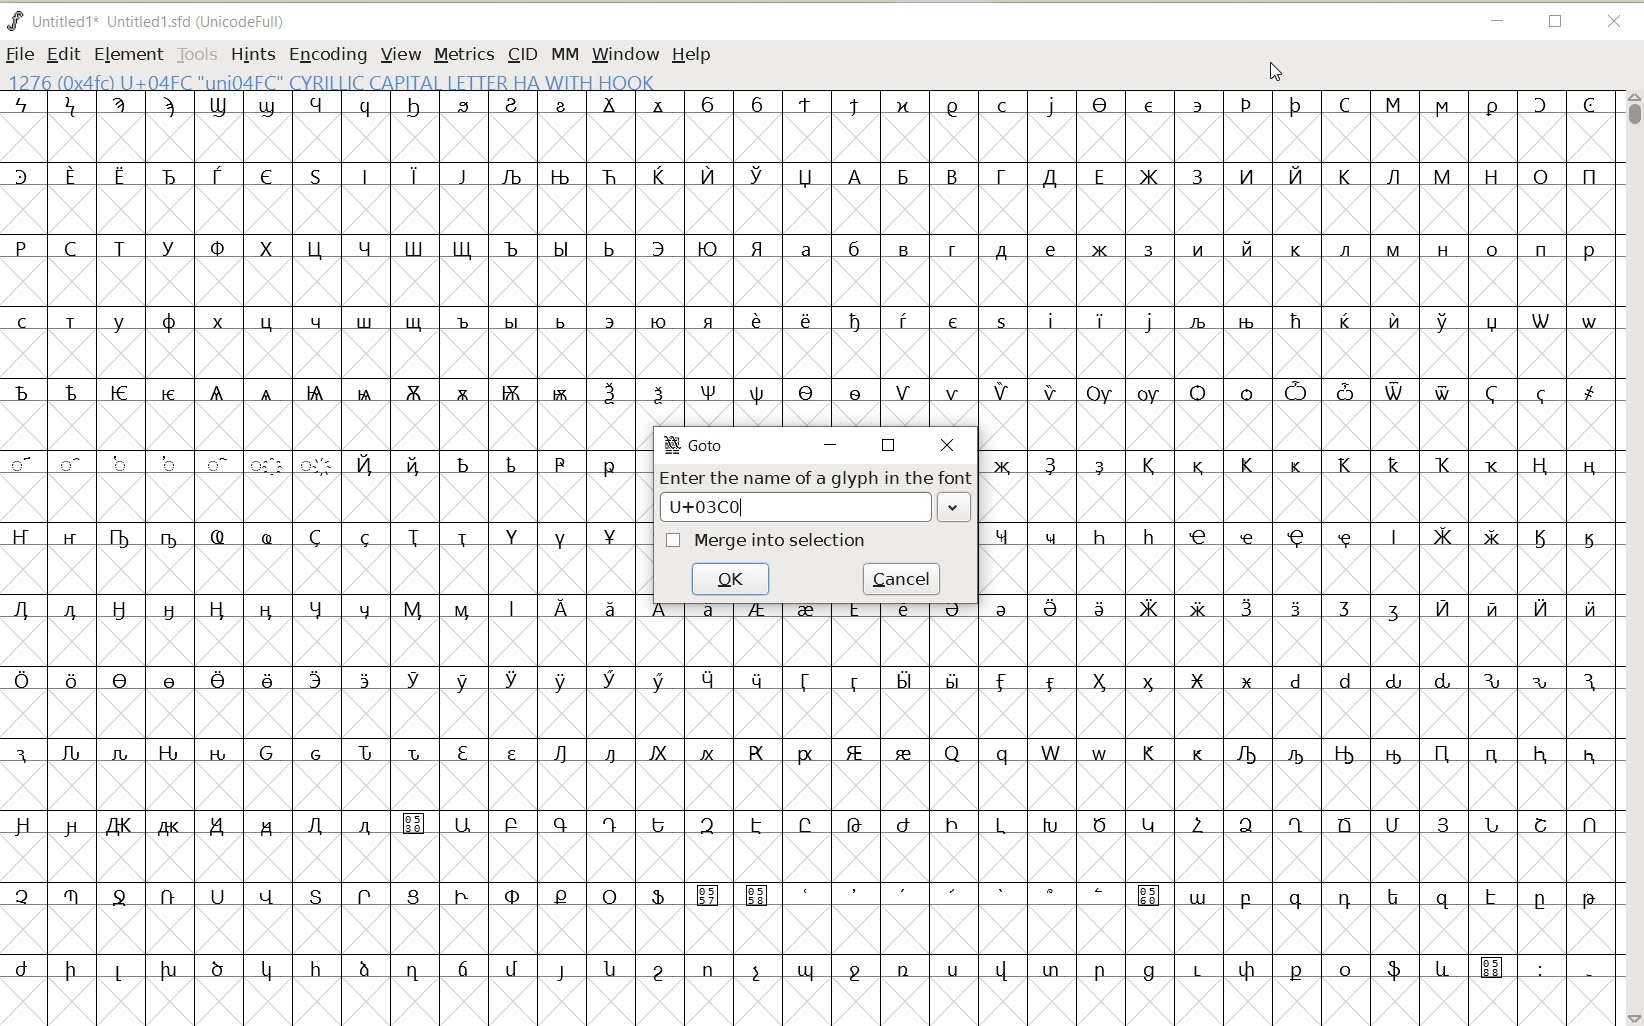 The height and width of the screenshot is (1026, 1644). Describe the element at coordinates (903, 579) in the screenshot. I see `cancel` at that location.